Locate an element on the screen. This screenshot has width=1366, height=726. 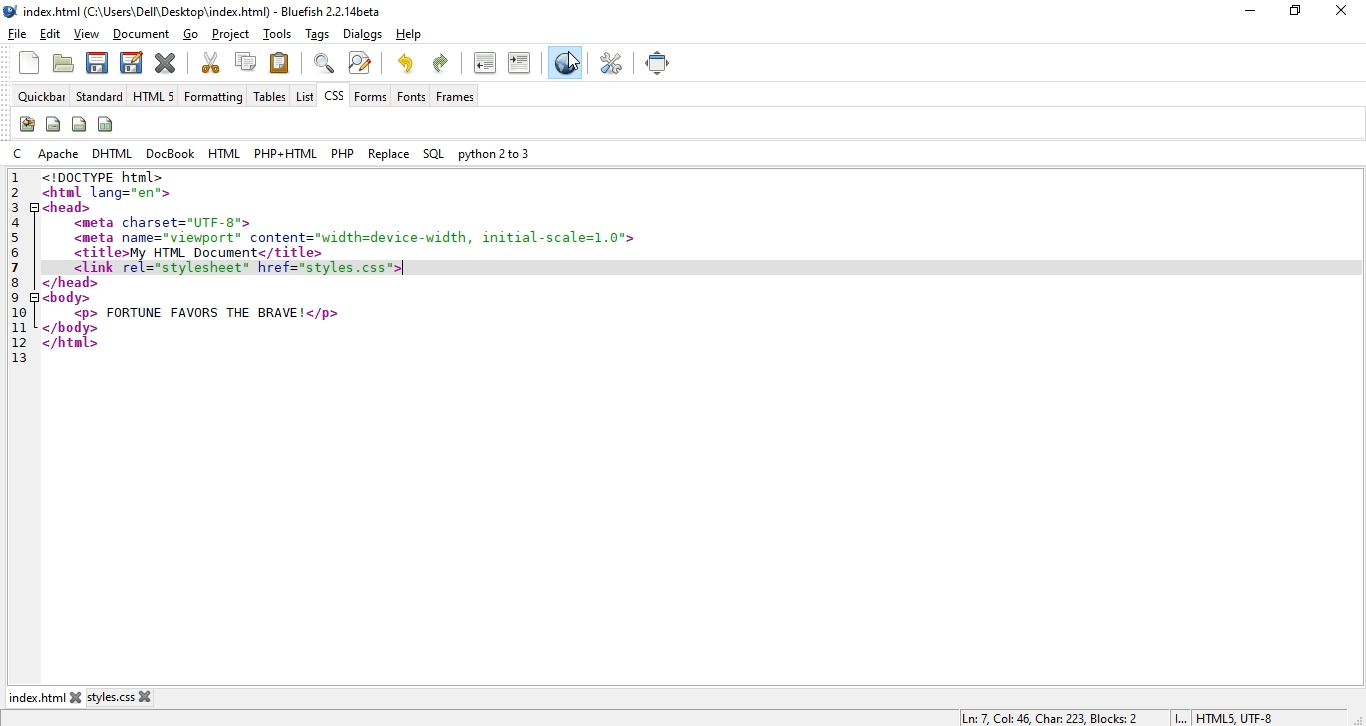
bluefish logo is located at coordinates (12, 12).